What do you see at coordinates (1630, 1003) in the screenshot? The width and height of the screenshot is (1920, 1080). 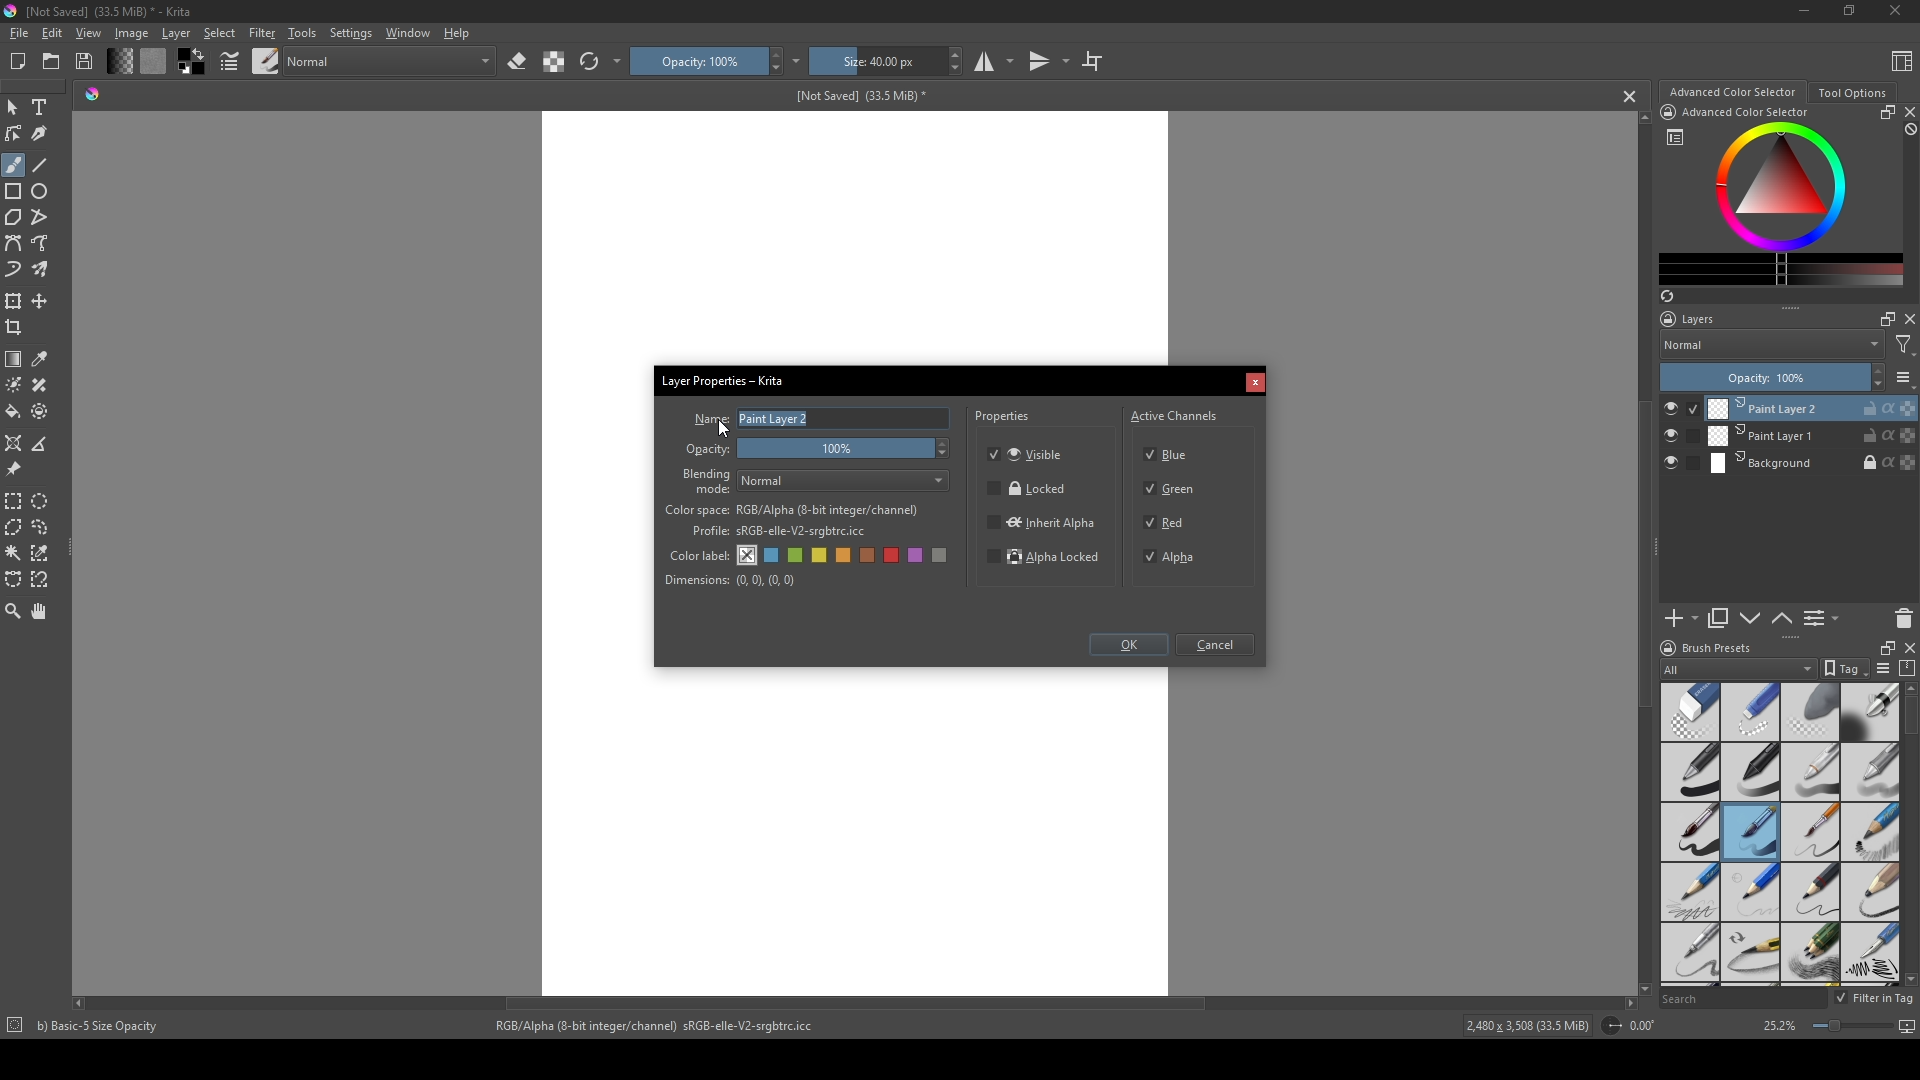 I see `scroll right` at bounding box center [1630, 1003].